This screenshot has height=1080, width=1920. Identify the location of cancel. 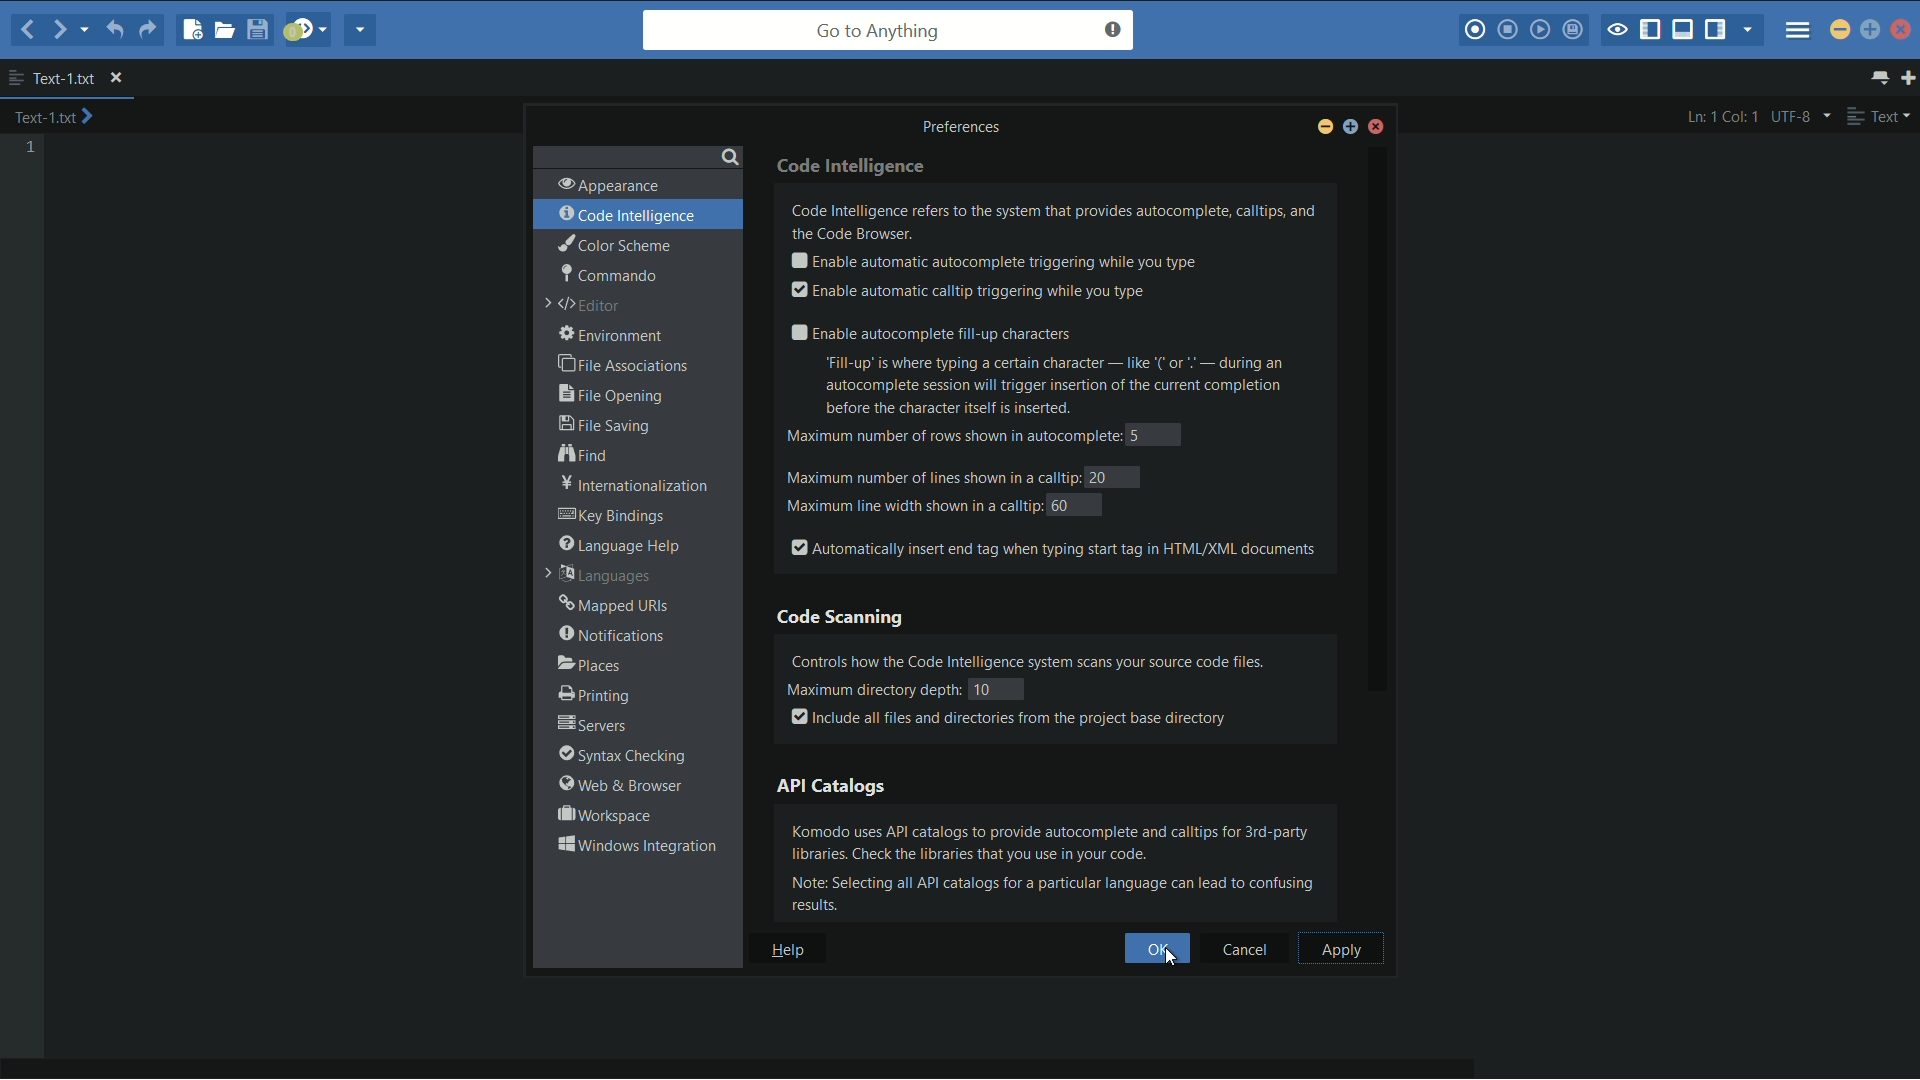
(1249, 949).